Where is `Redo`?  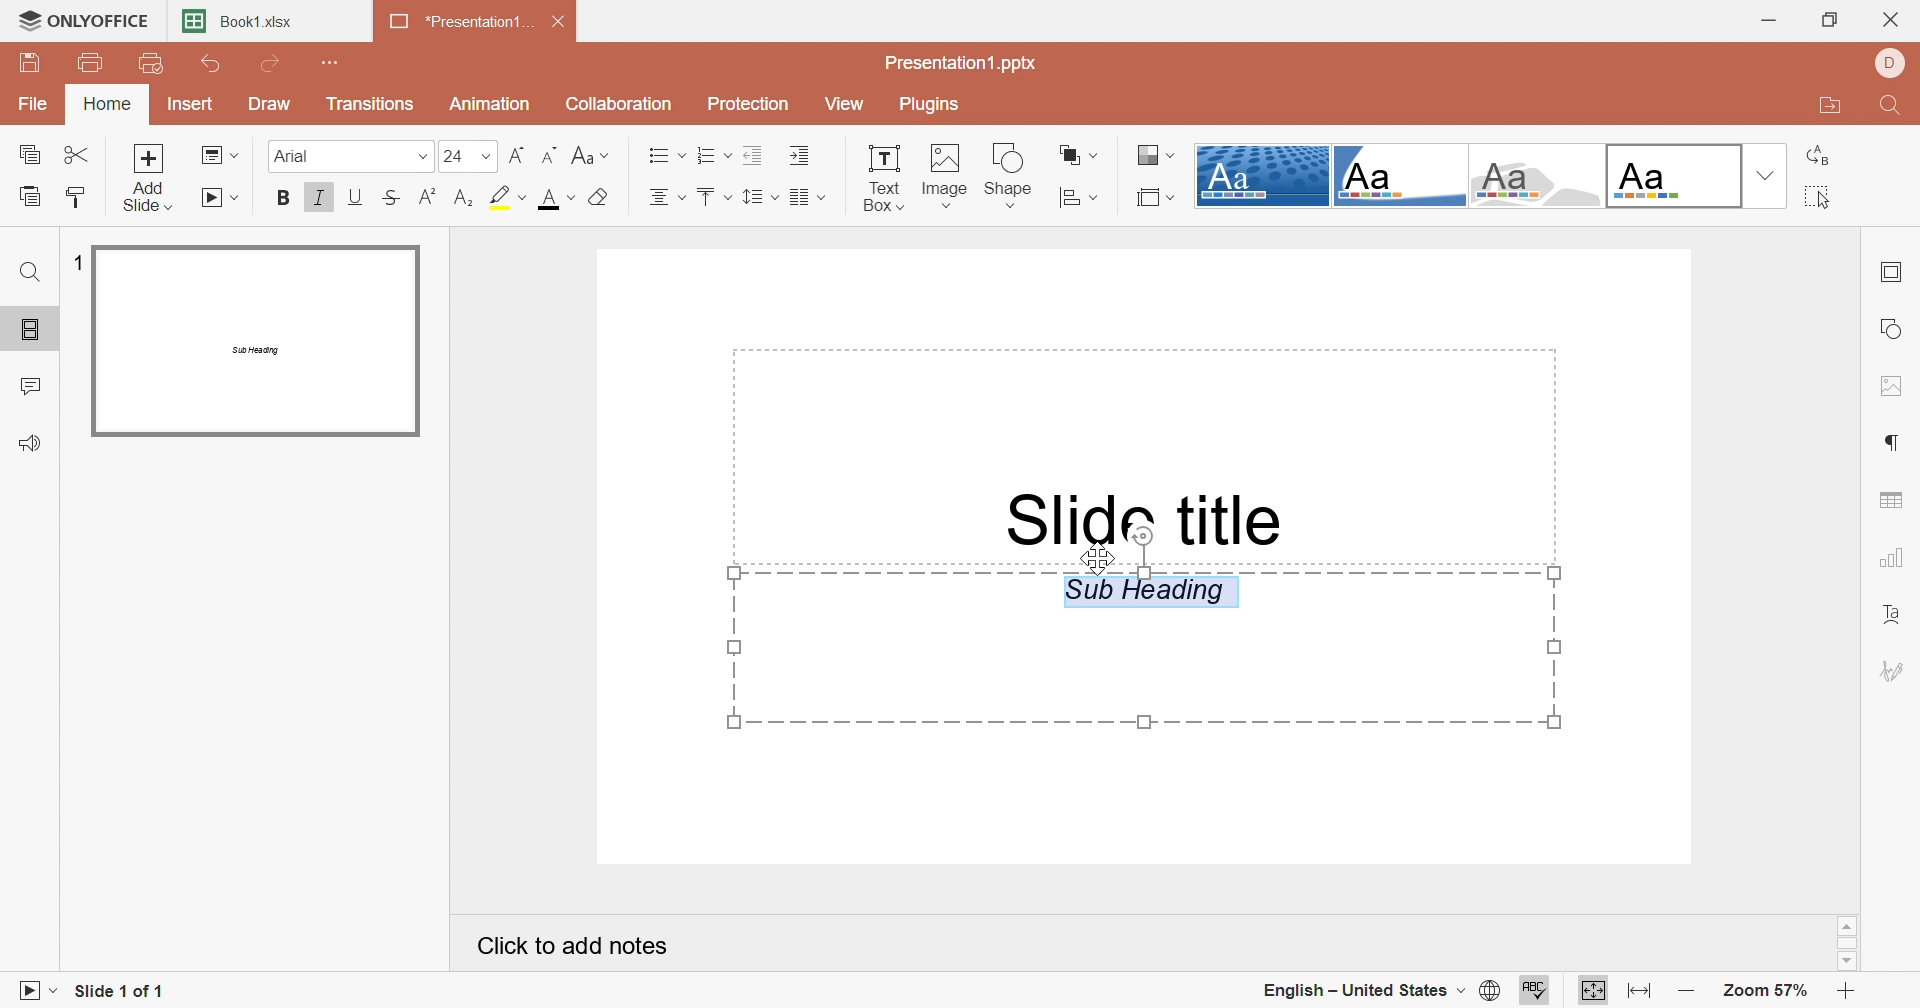
Redo is located at coordinates (274, 64).